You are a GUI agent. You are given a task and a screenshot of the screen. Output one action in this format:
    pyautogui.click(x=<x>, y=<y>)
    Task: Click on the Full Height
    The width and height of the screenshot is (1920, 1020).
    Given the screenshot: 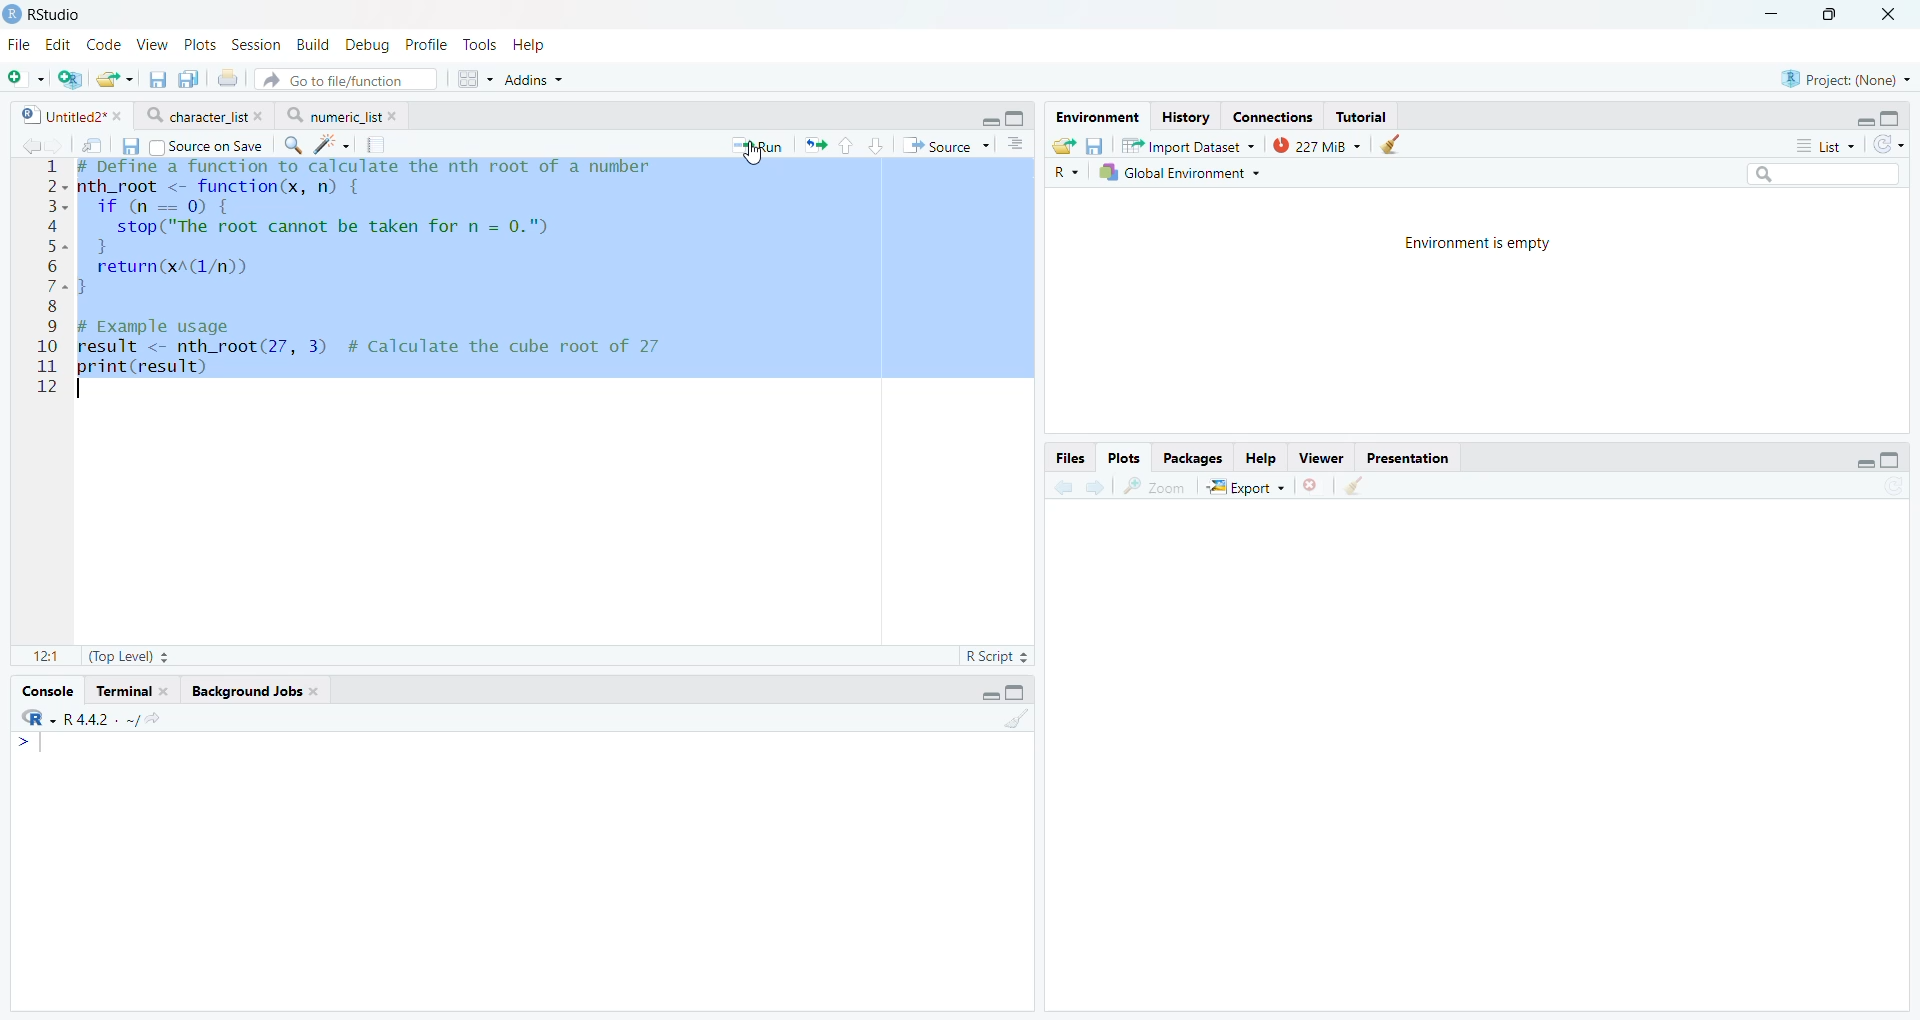 What is the action you would take?
    pyautogui.click(x=1017, y=691)
    